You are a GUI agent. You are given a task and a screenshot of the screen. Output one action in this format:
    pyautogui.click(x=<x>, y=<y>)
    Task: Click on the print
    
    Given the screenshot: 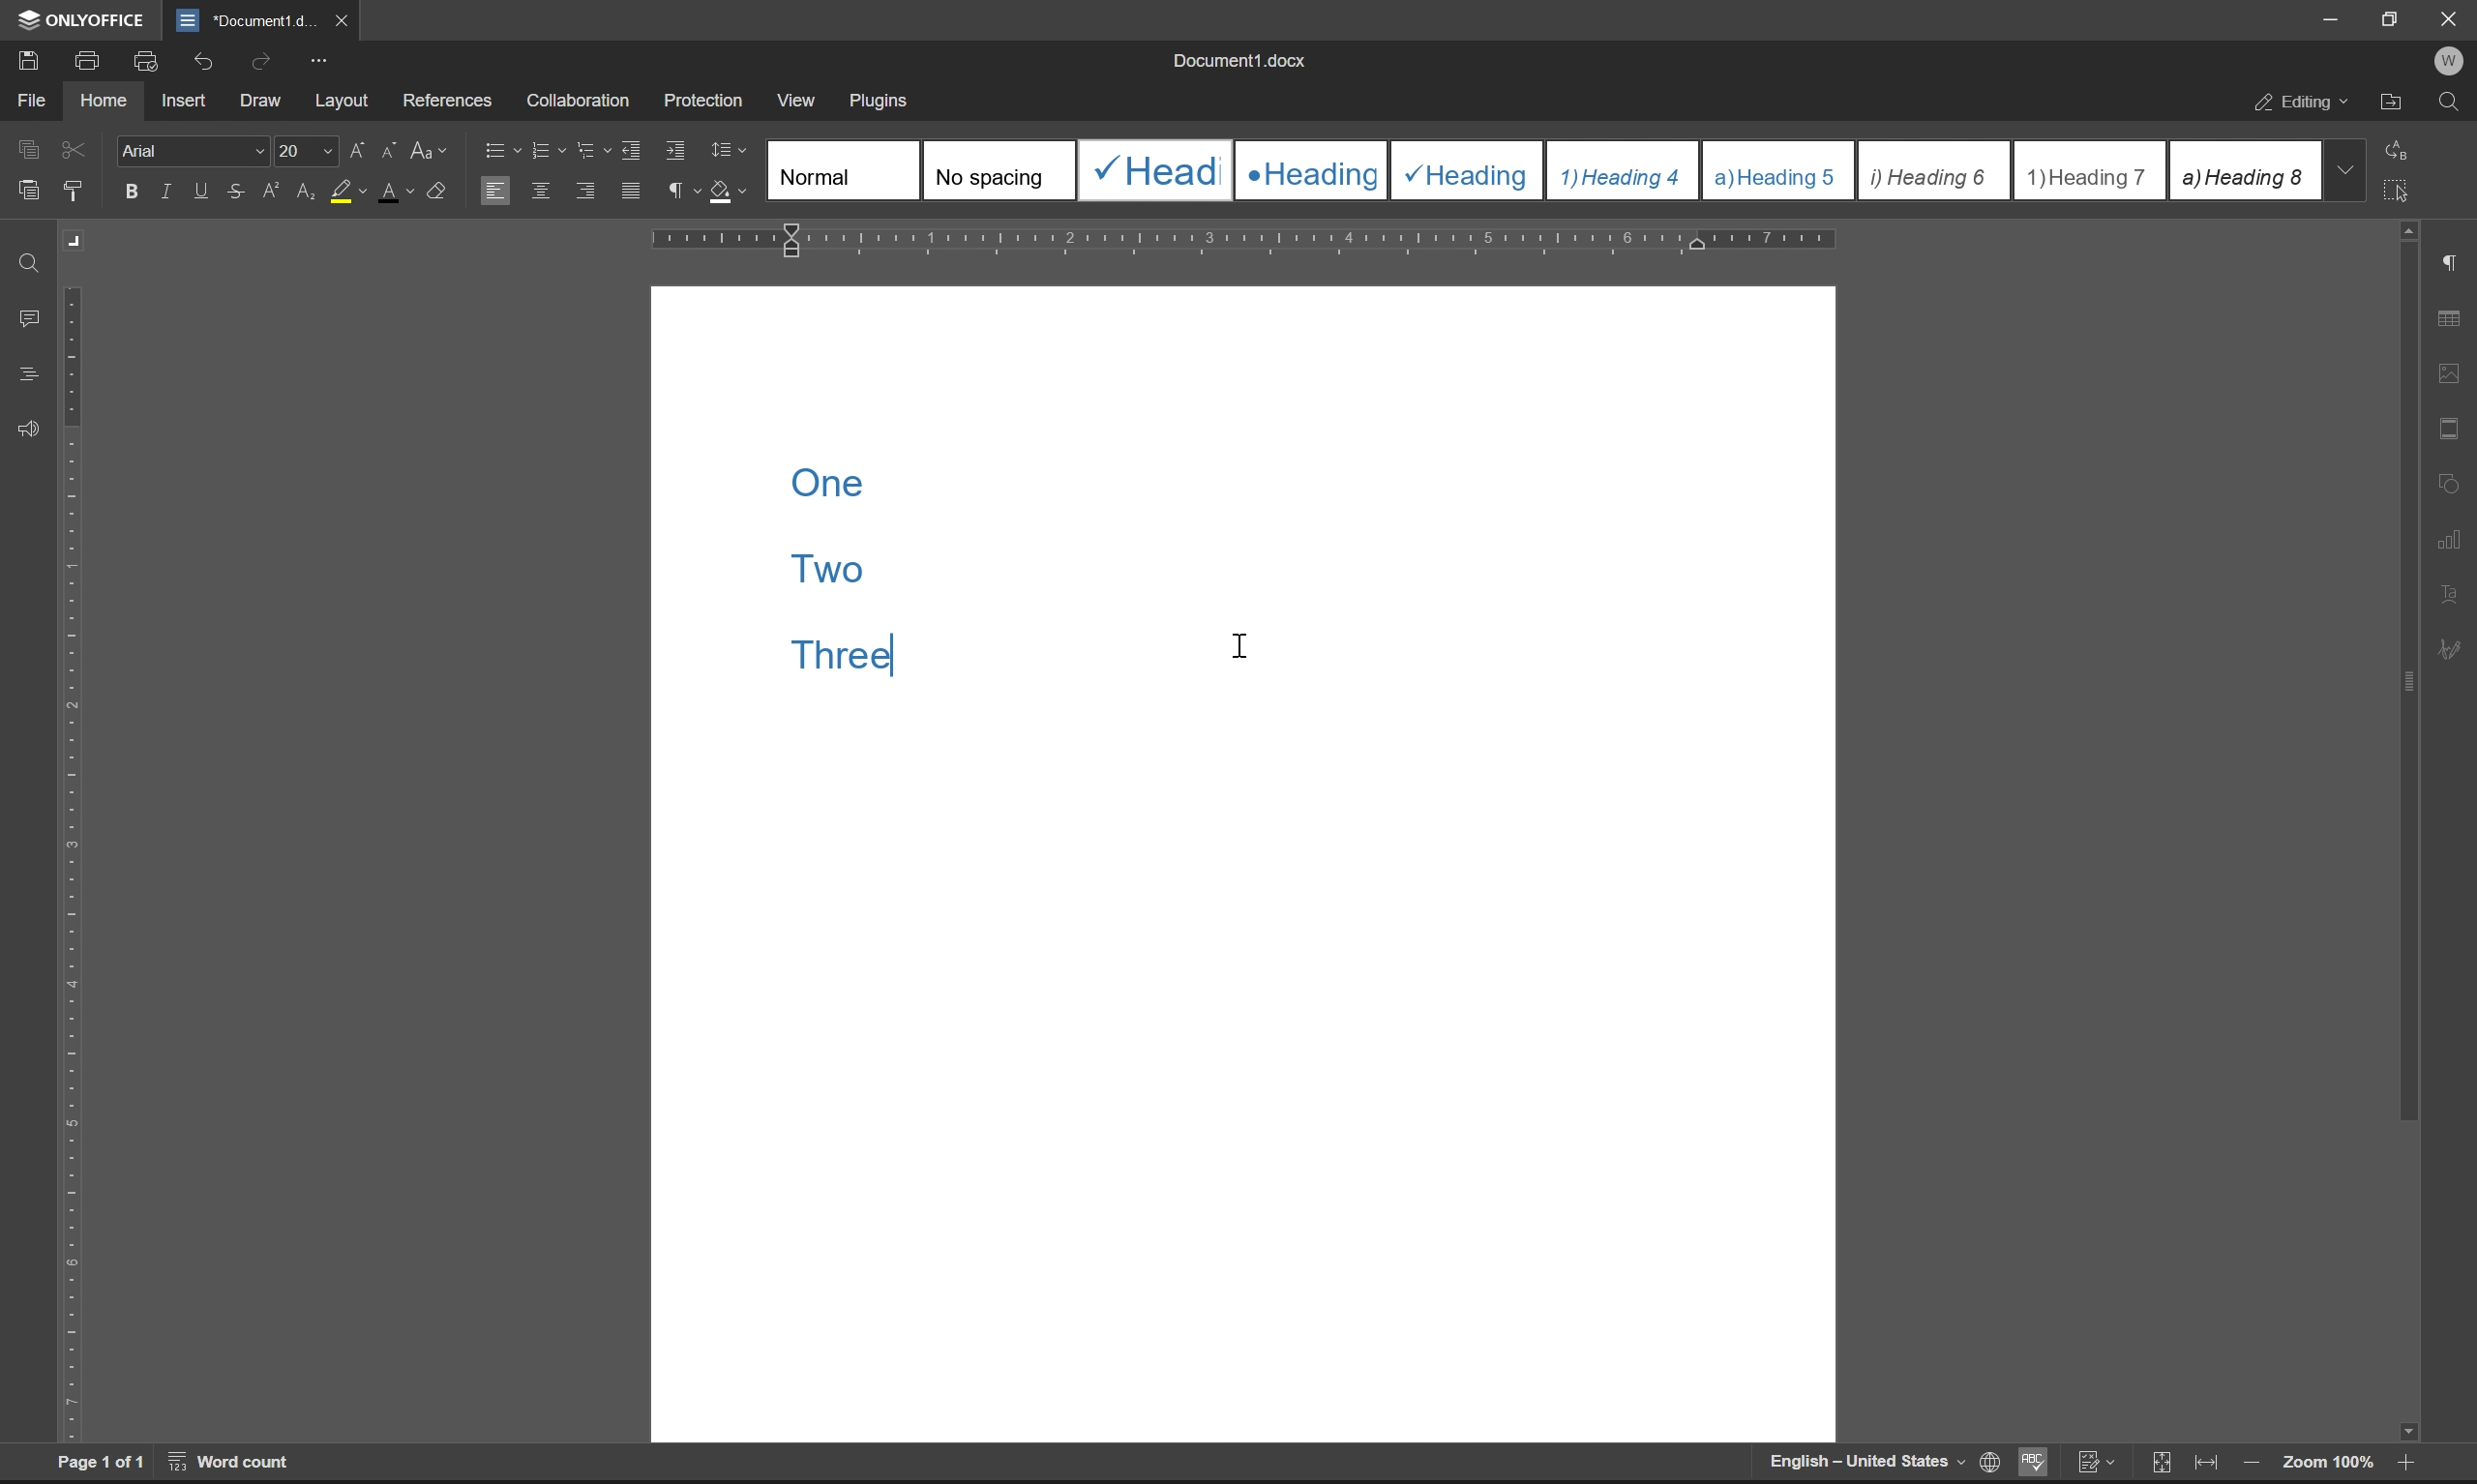 What is the action you would take?
    pyautogui.click(x=93, y=58)
    